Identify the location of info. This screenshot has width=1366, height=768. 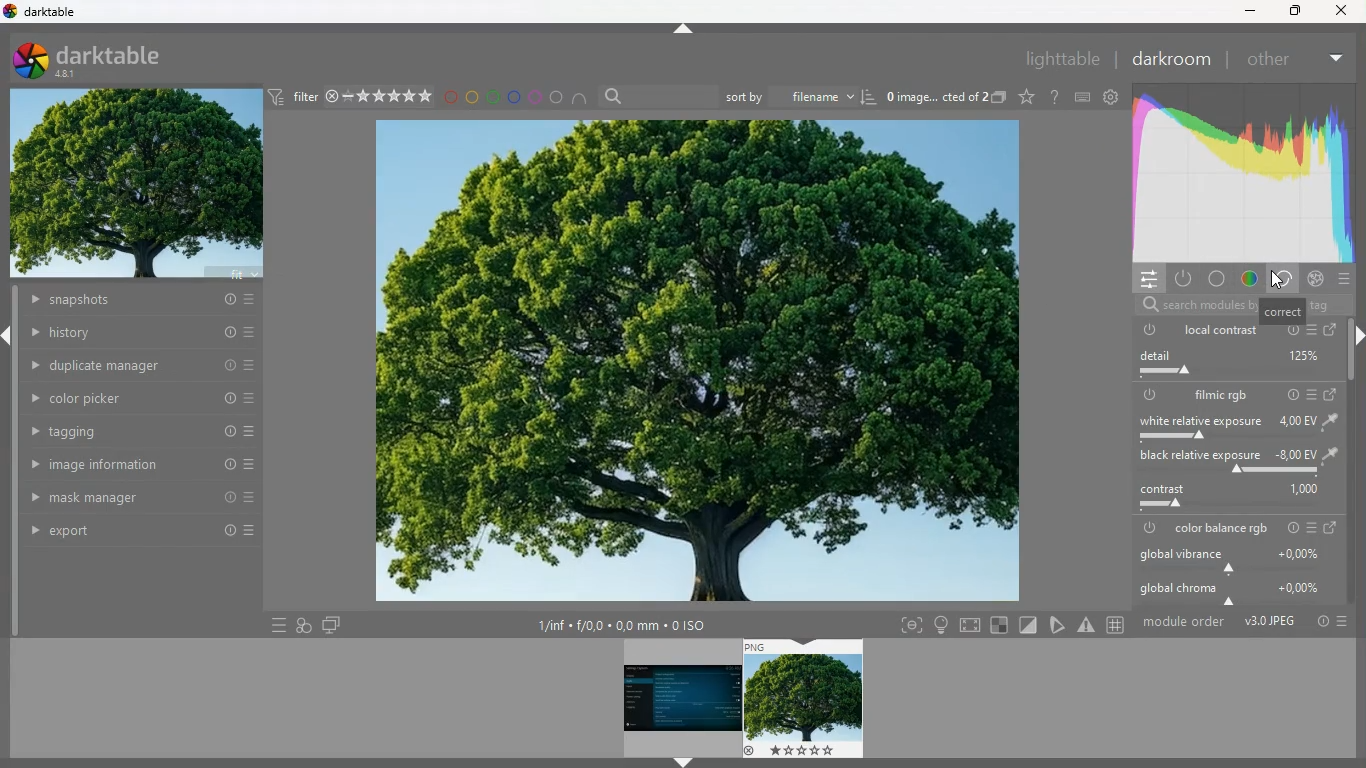
(1322, 622).